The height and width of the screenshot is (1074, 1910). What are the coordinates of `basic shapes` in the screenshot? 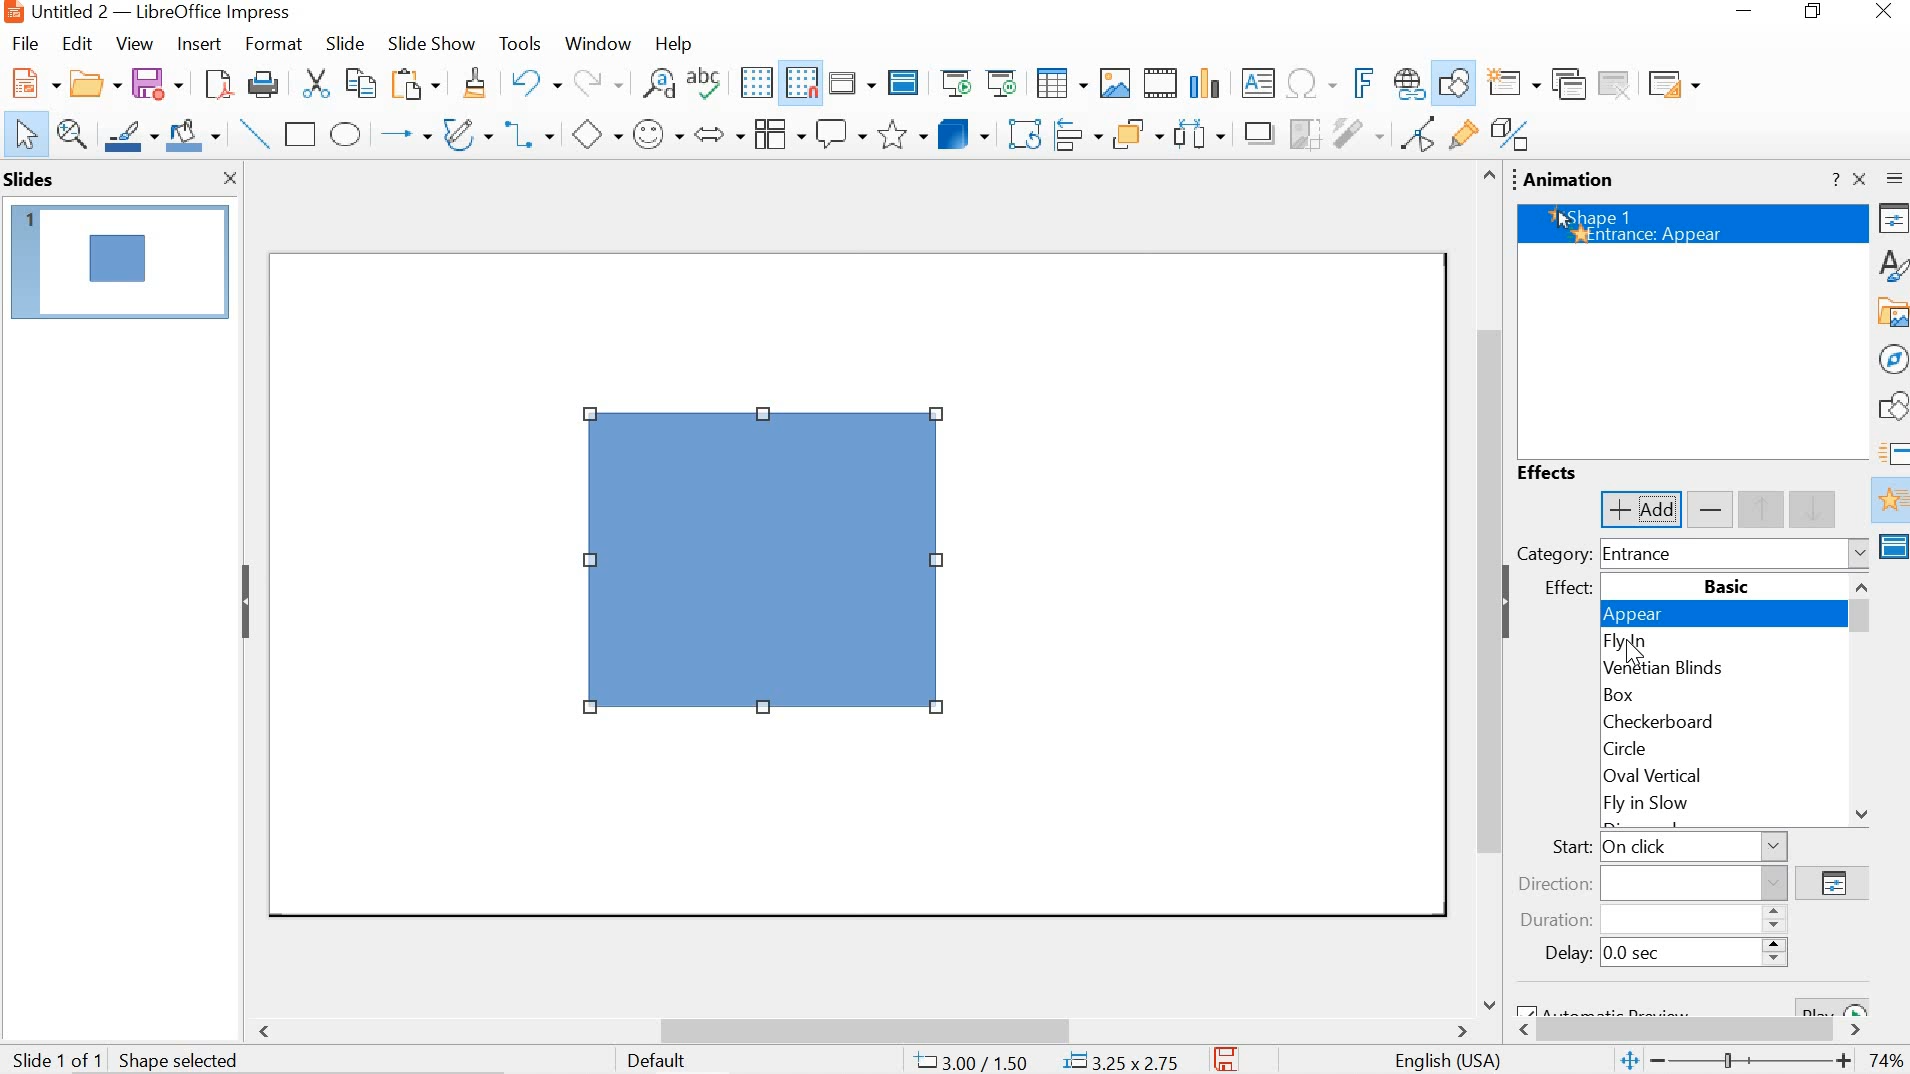 It's located at (597, 133).